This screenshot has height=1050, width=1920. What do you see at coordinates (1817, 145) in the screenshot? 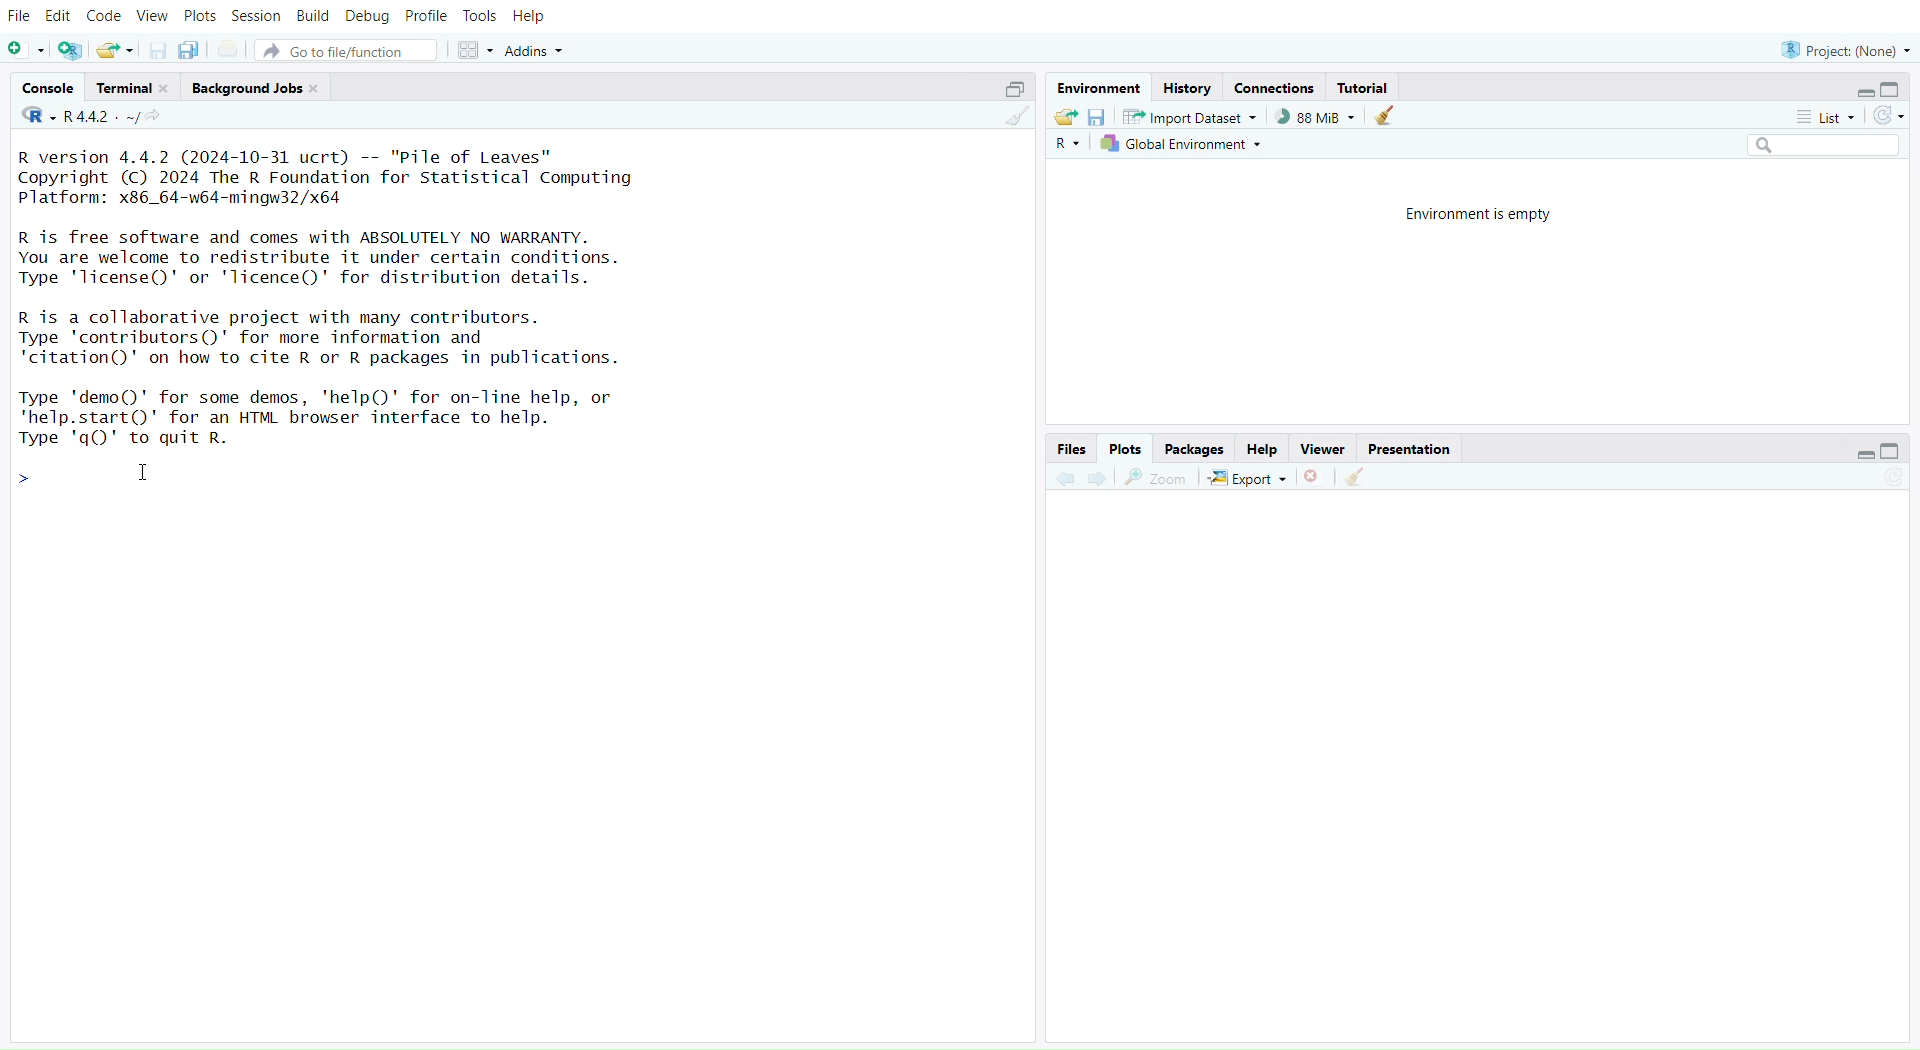
I see `search` at bounding box center [1817, 145].